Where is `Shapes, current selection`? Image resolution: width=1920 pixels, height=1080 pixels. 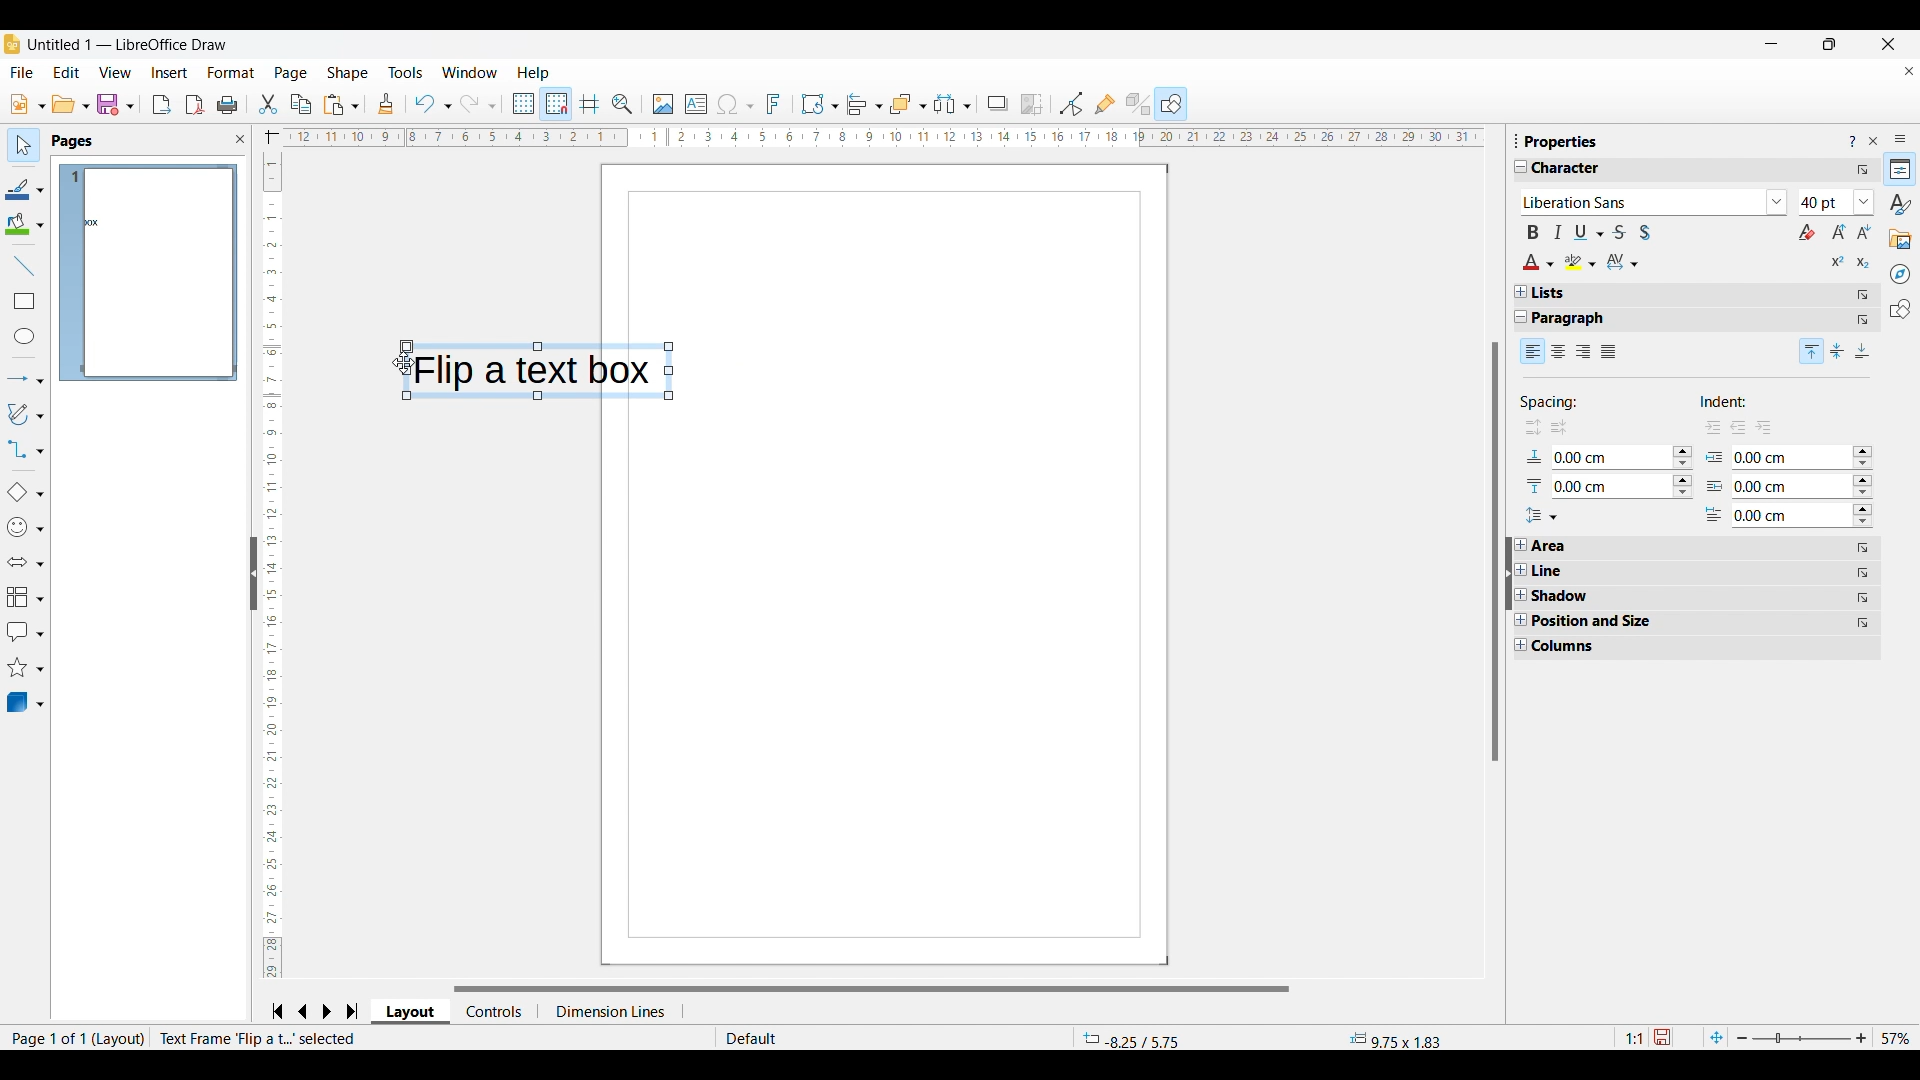
Shapes, current selection is located at coordinates (1171, 104).